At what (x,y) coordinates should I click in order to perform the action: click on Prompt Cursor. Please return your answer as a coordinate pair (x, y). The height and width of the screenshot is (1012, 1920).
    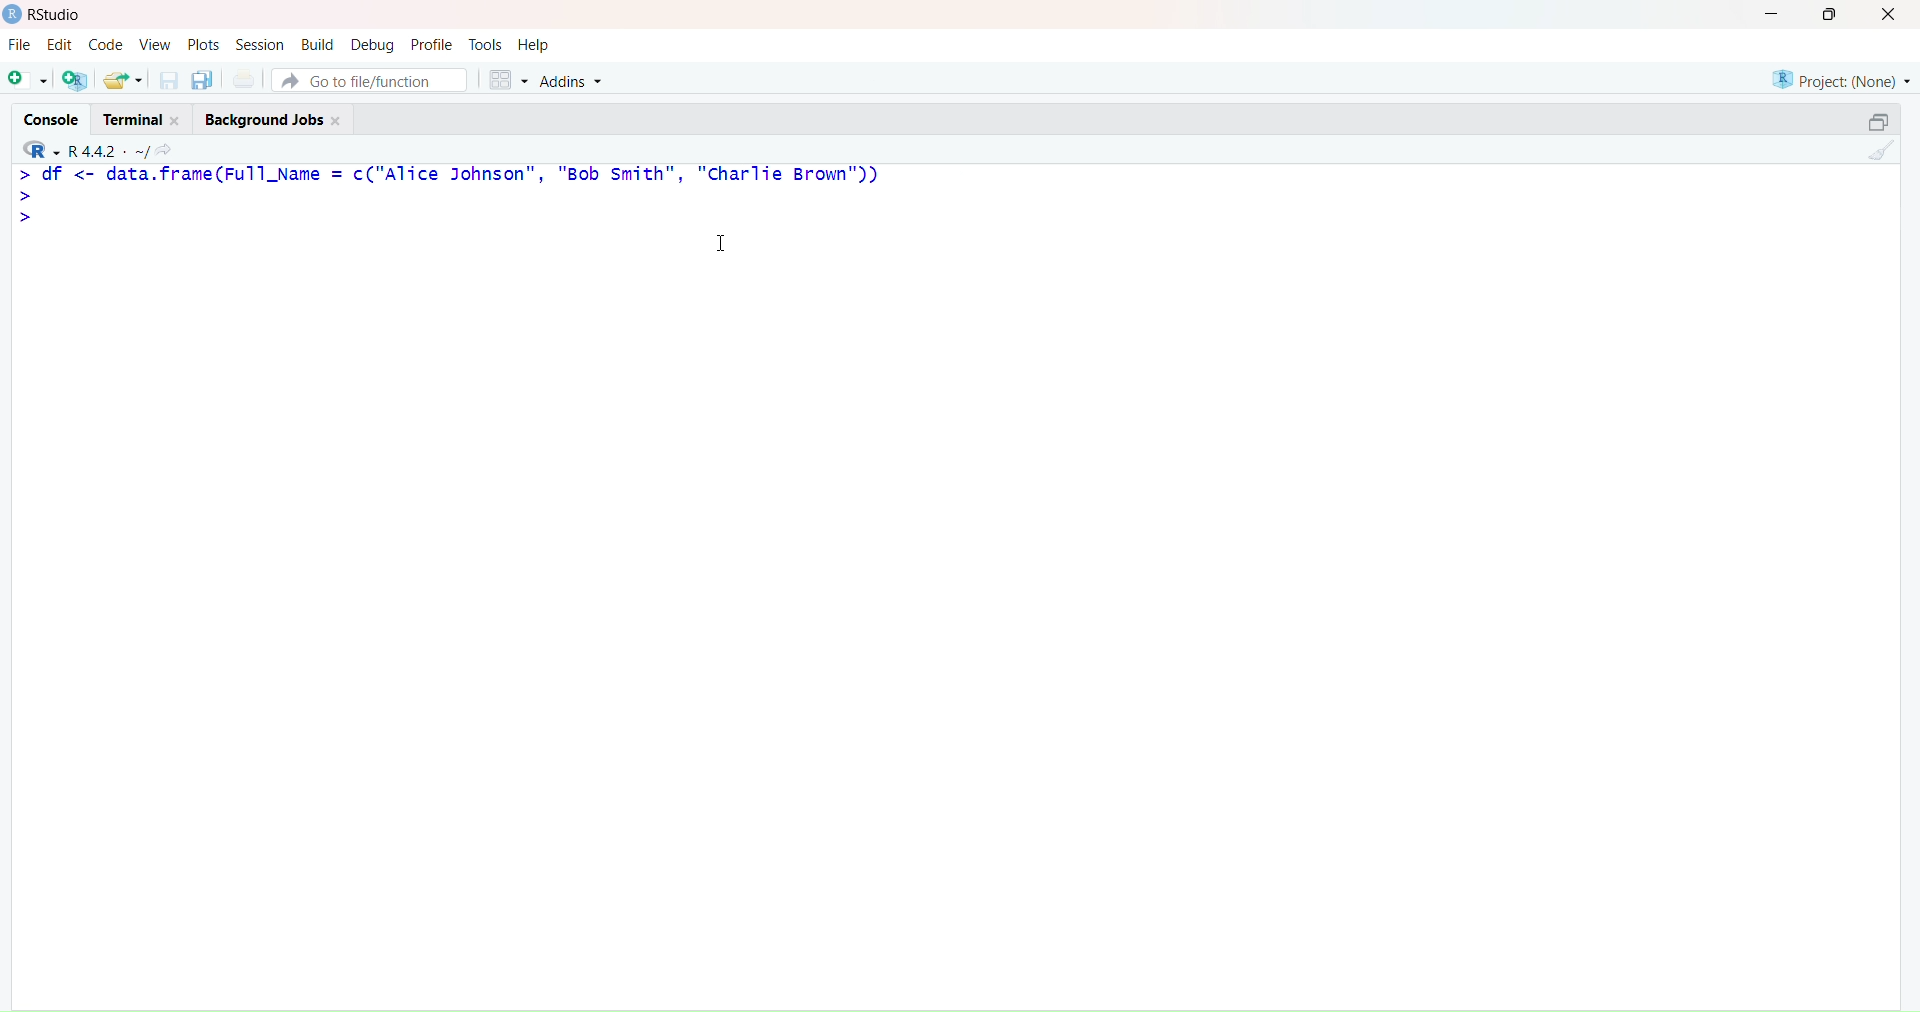
    Looking at the image, I should click on (27, 220).